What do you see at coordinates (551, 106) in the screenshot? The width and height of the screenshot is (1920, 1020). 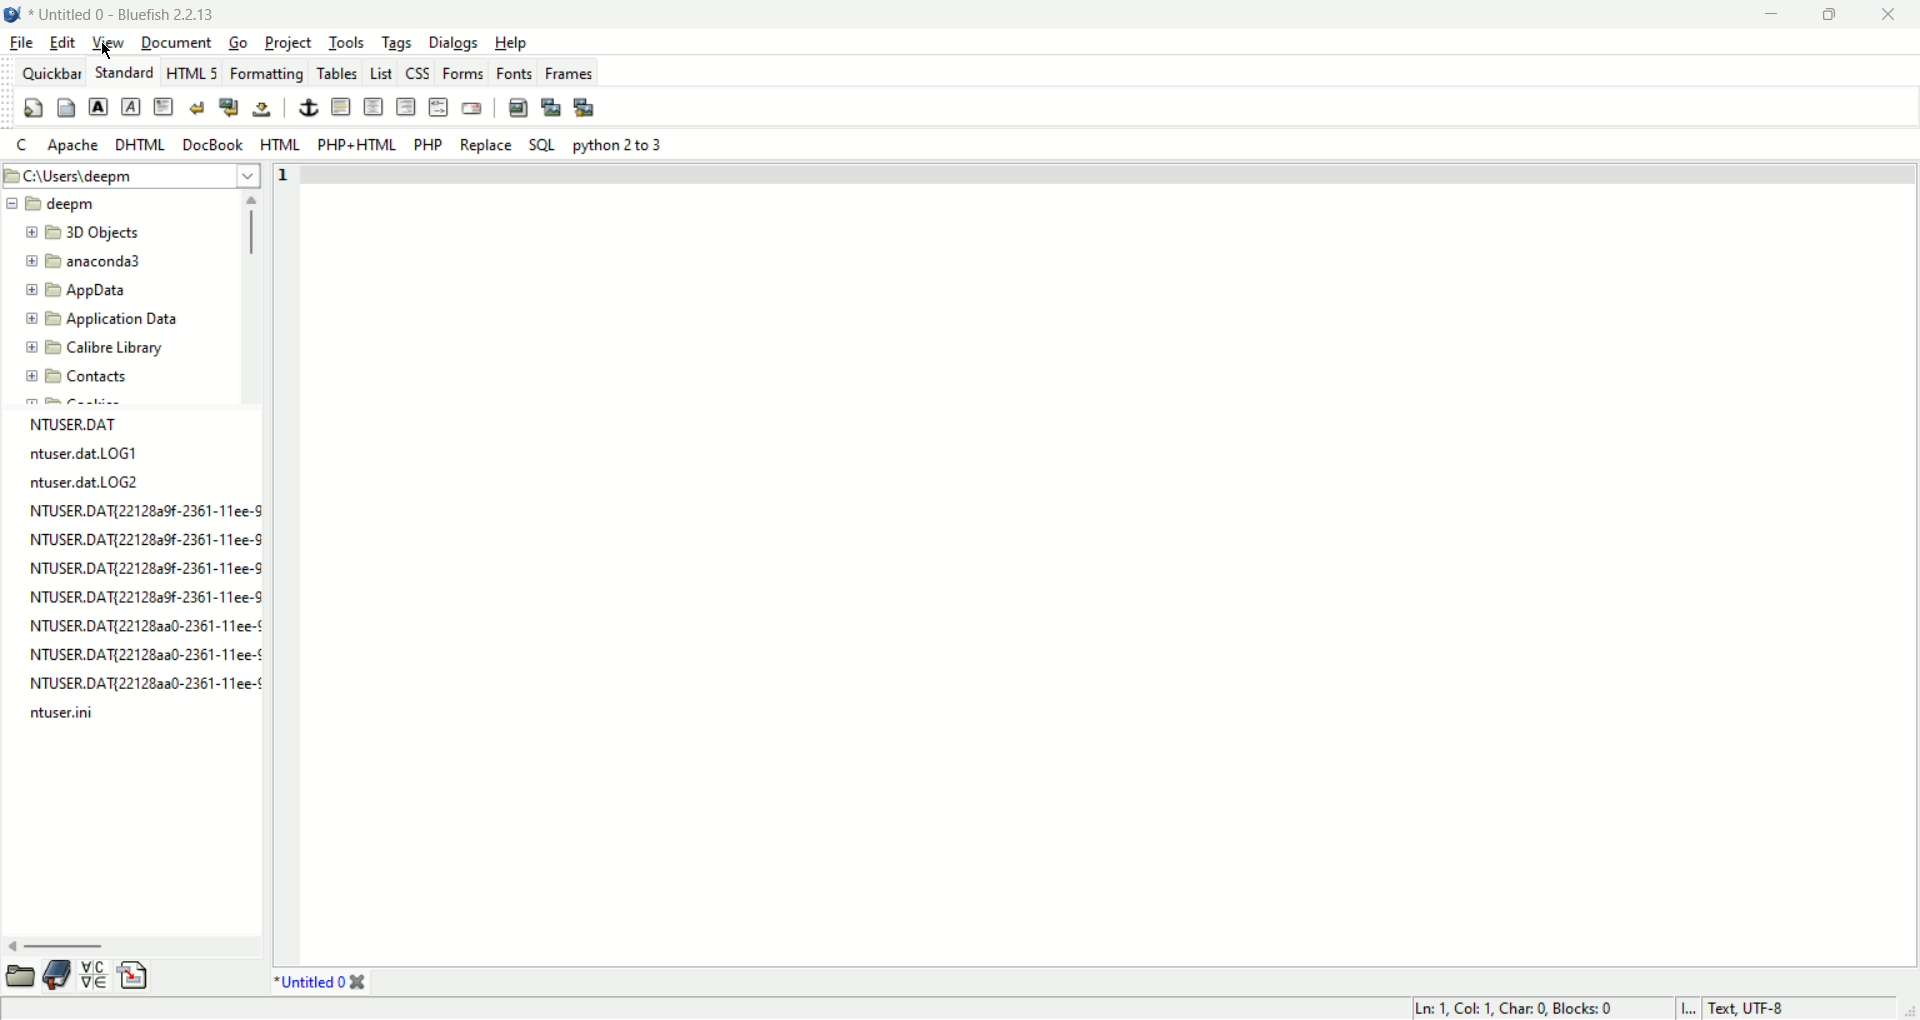 I see `insert thumbnail` at bounding box center [551, 106].